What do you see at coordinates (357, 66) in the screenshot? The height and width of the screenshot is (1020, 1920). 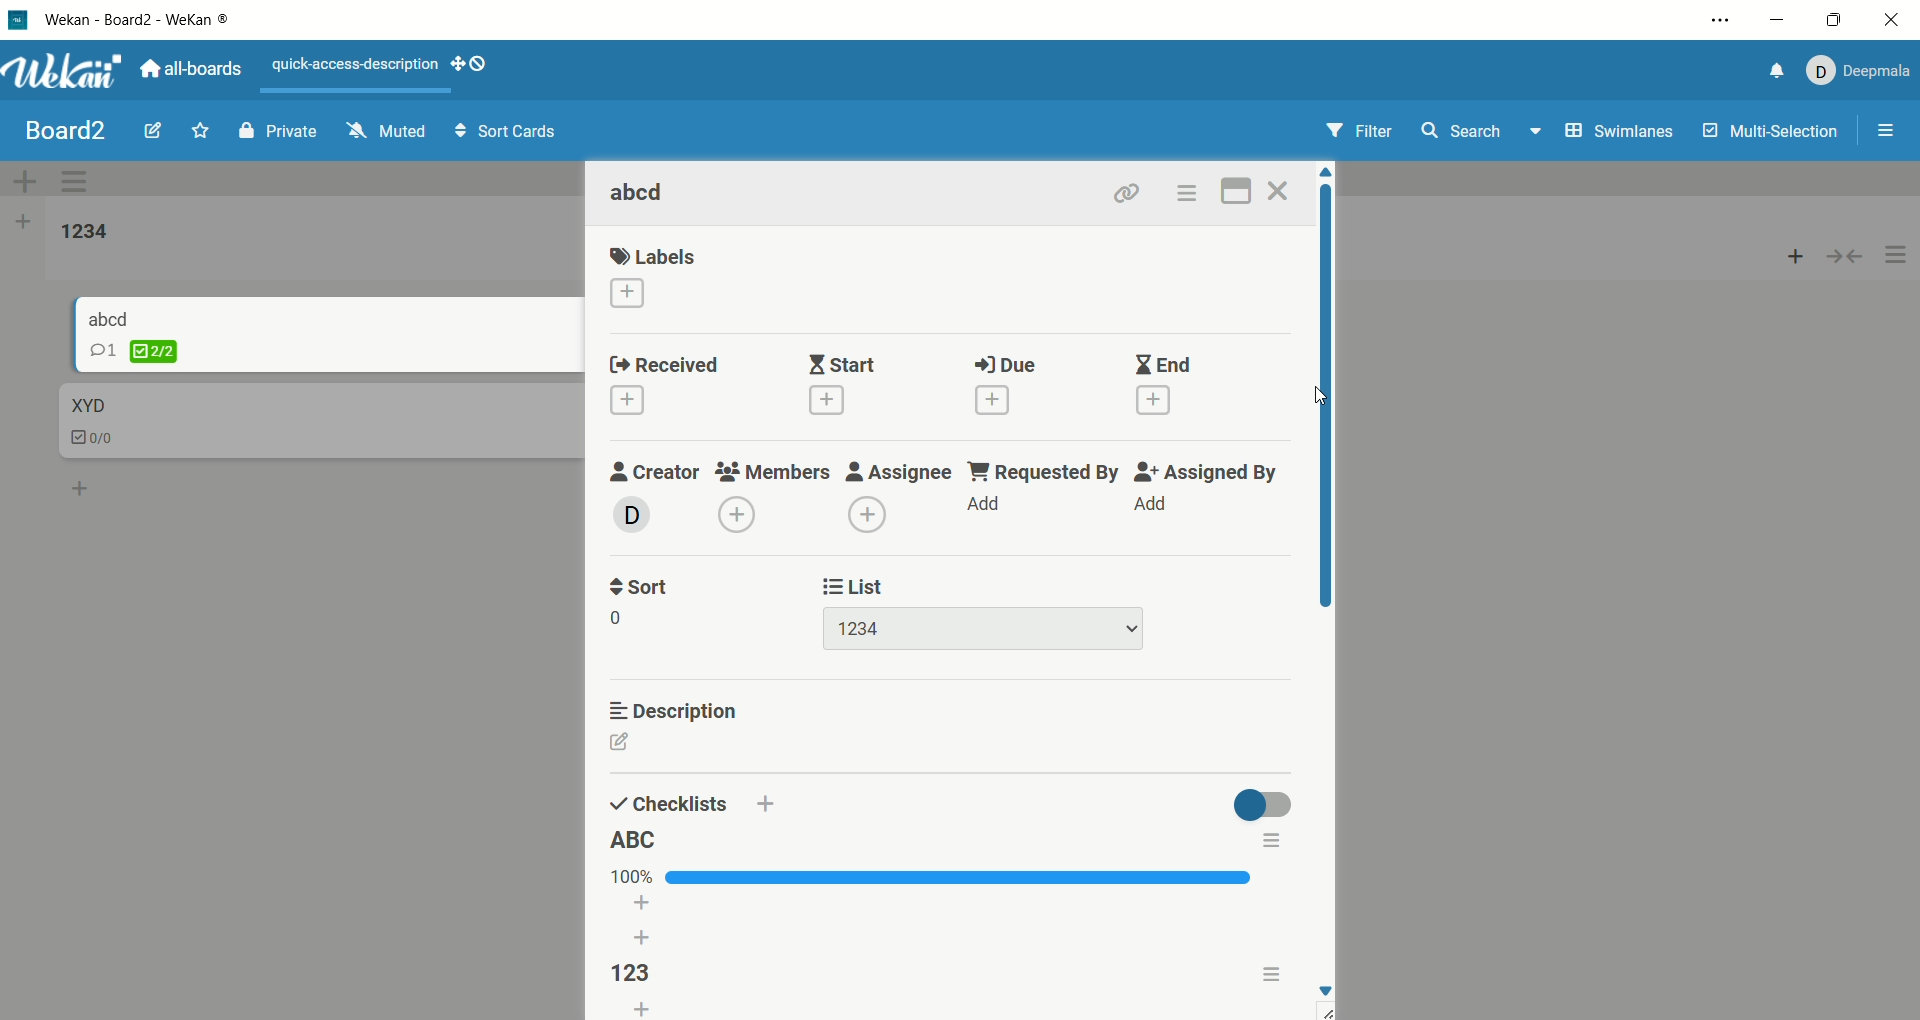 I see `text` at bounding box center [357, 66].